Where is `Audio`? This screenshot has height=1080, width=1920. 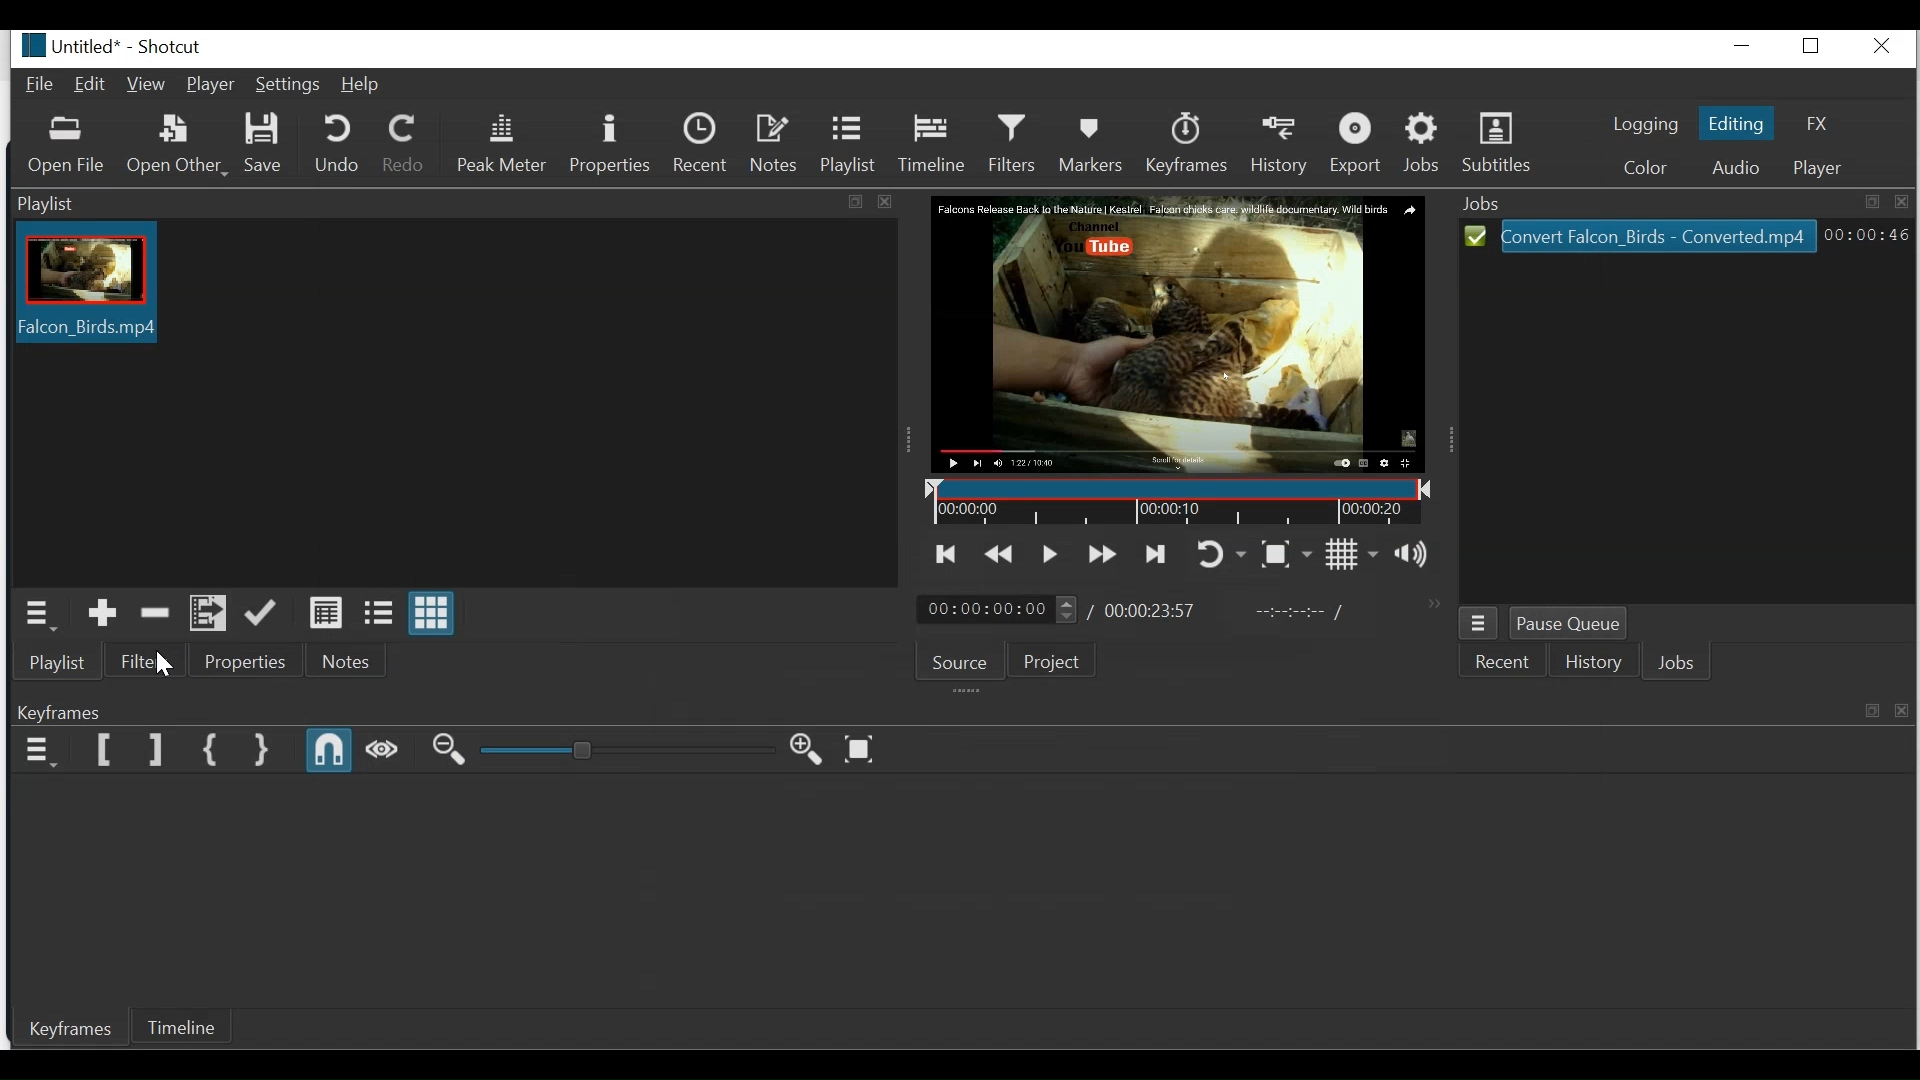
Audio is located at coordinates (1731, 167).